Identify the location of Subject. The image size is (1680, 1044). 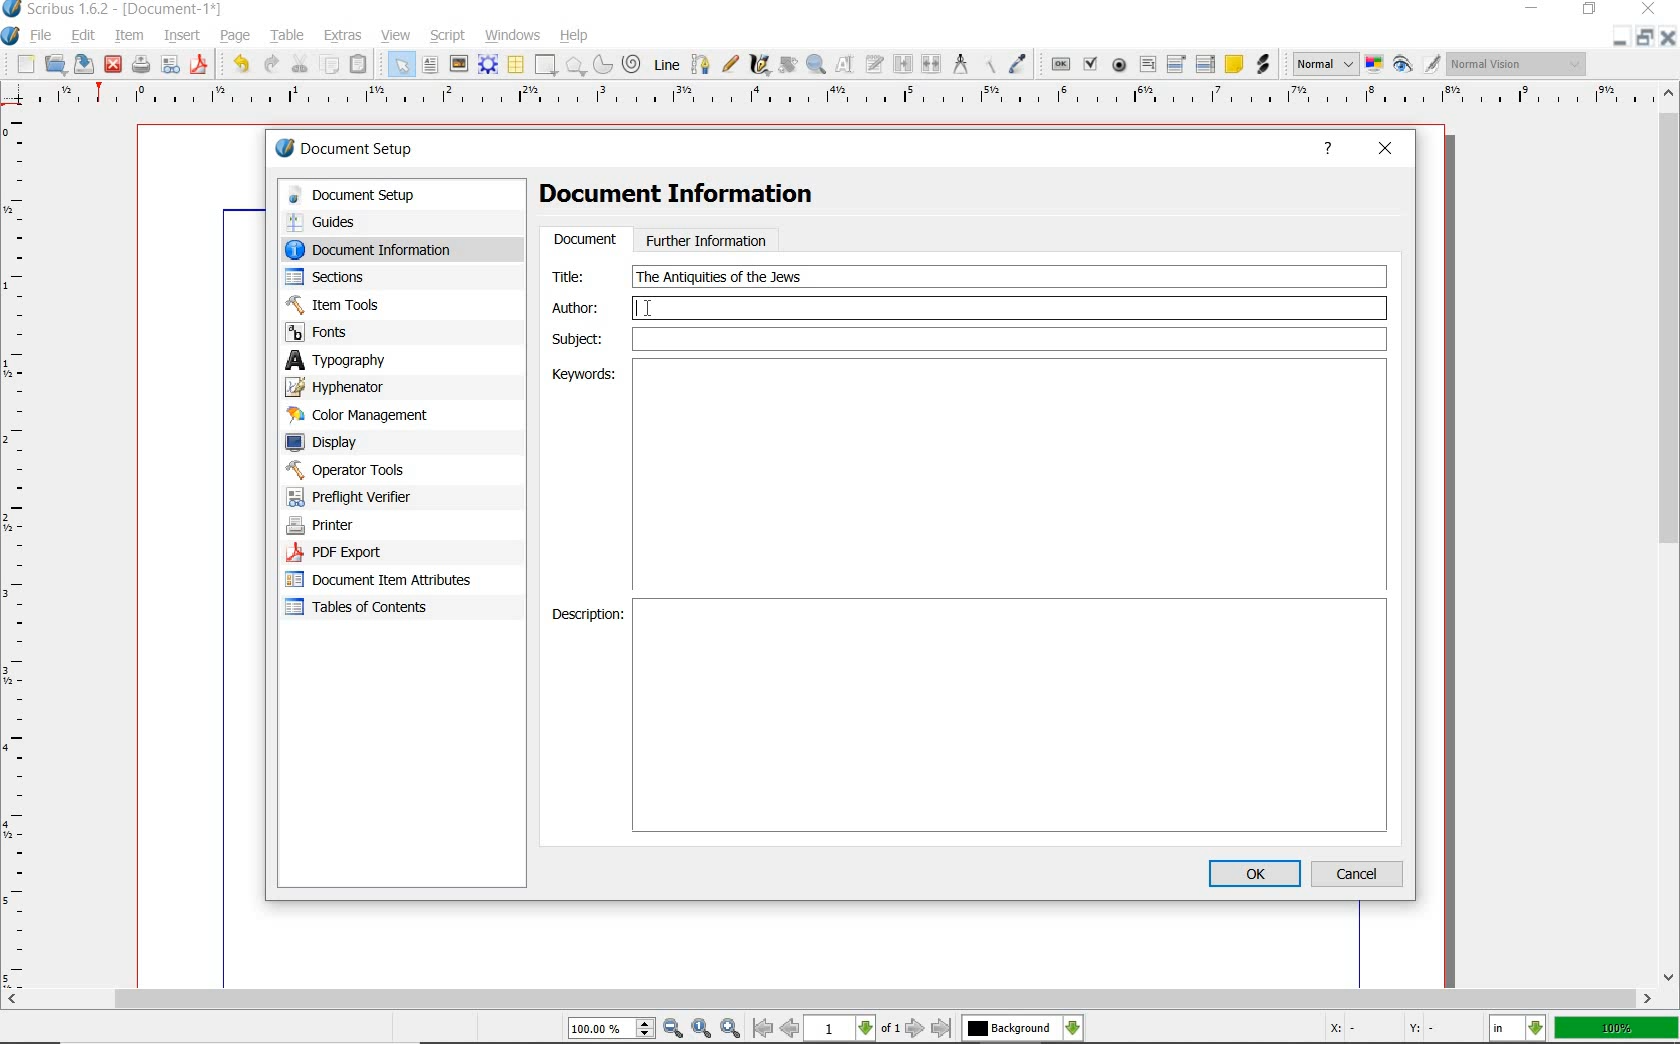
(969, 340).